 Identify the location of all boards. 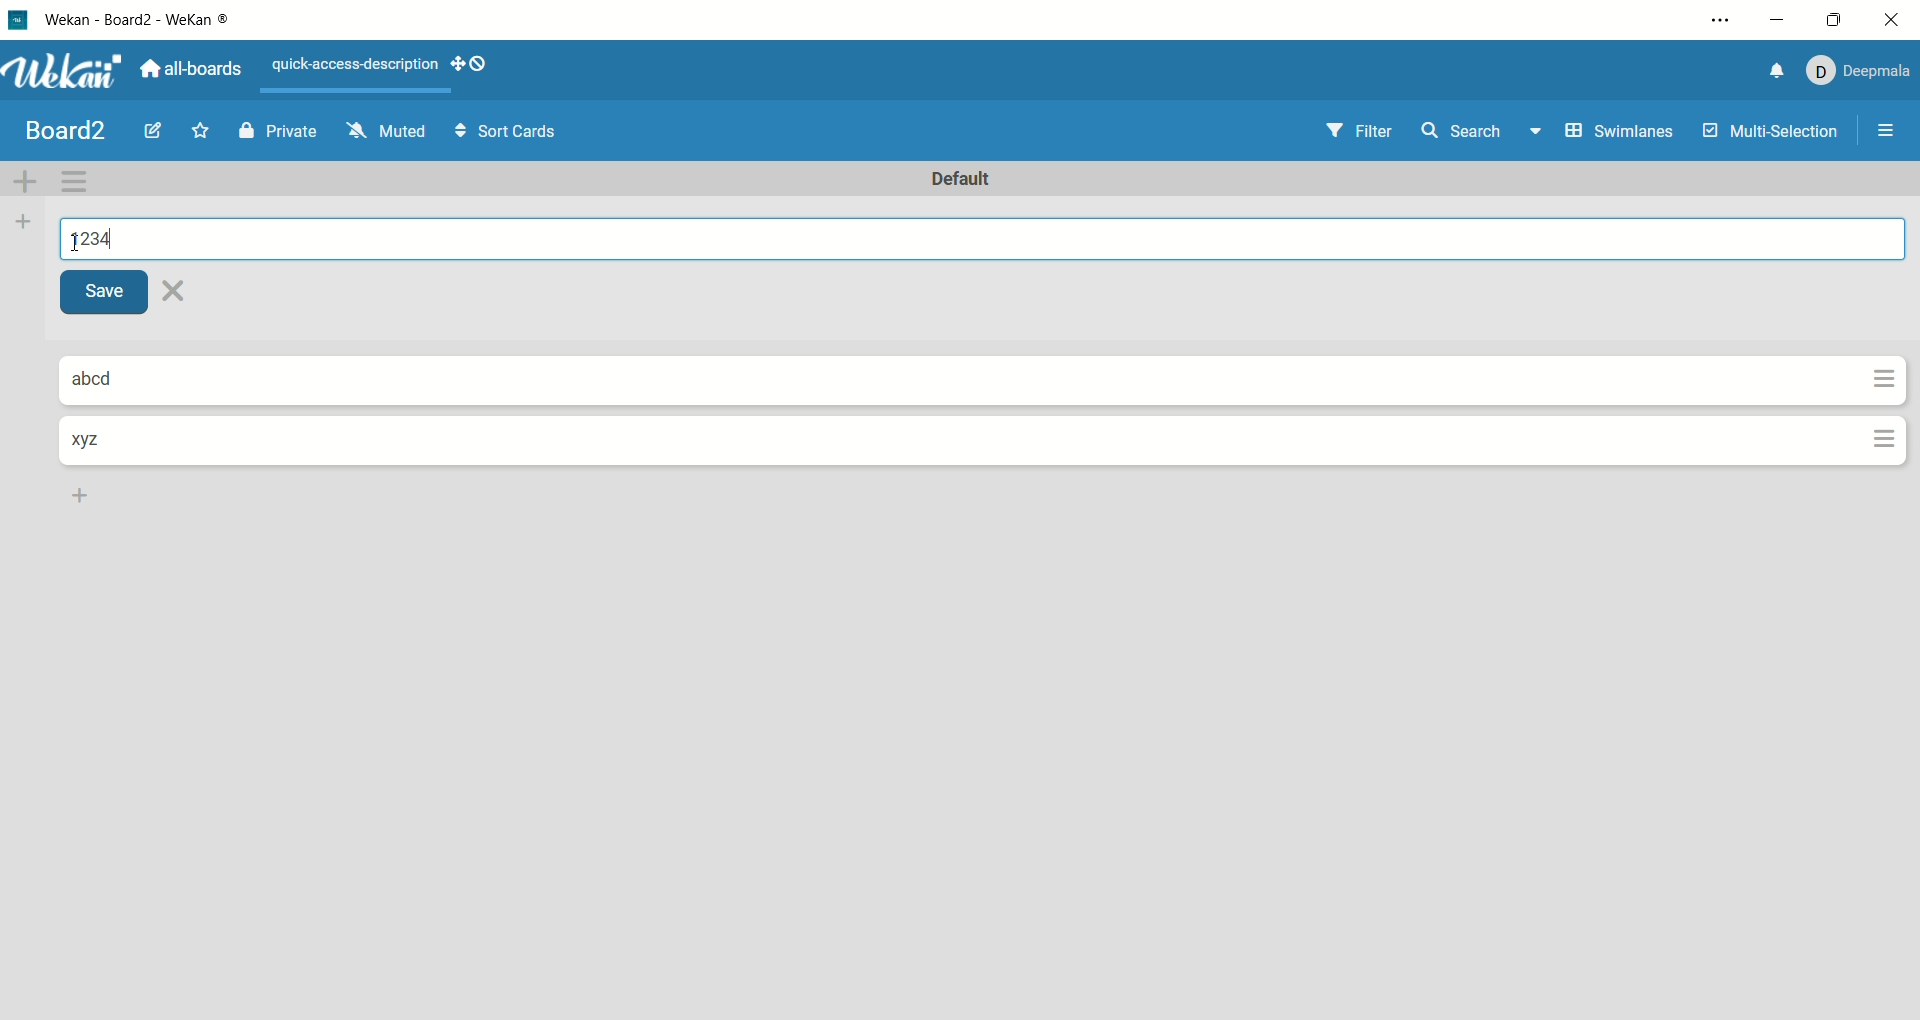
(193, 66).